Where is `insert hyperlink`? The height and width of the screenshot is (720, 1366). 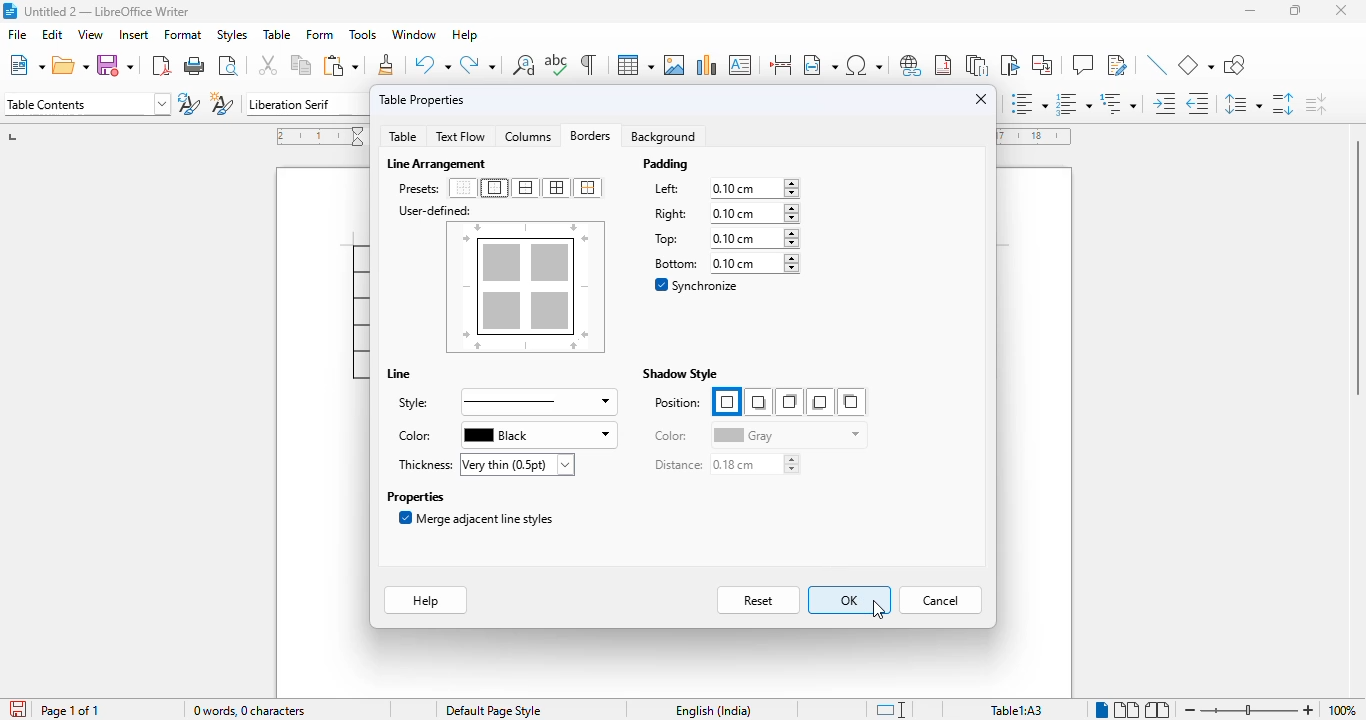 insert hyperlink is located at coordinates (911, 64).